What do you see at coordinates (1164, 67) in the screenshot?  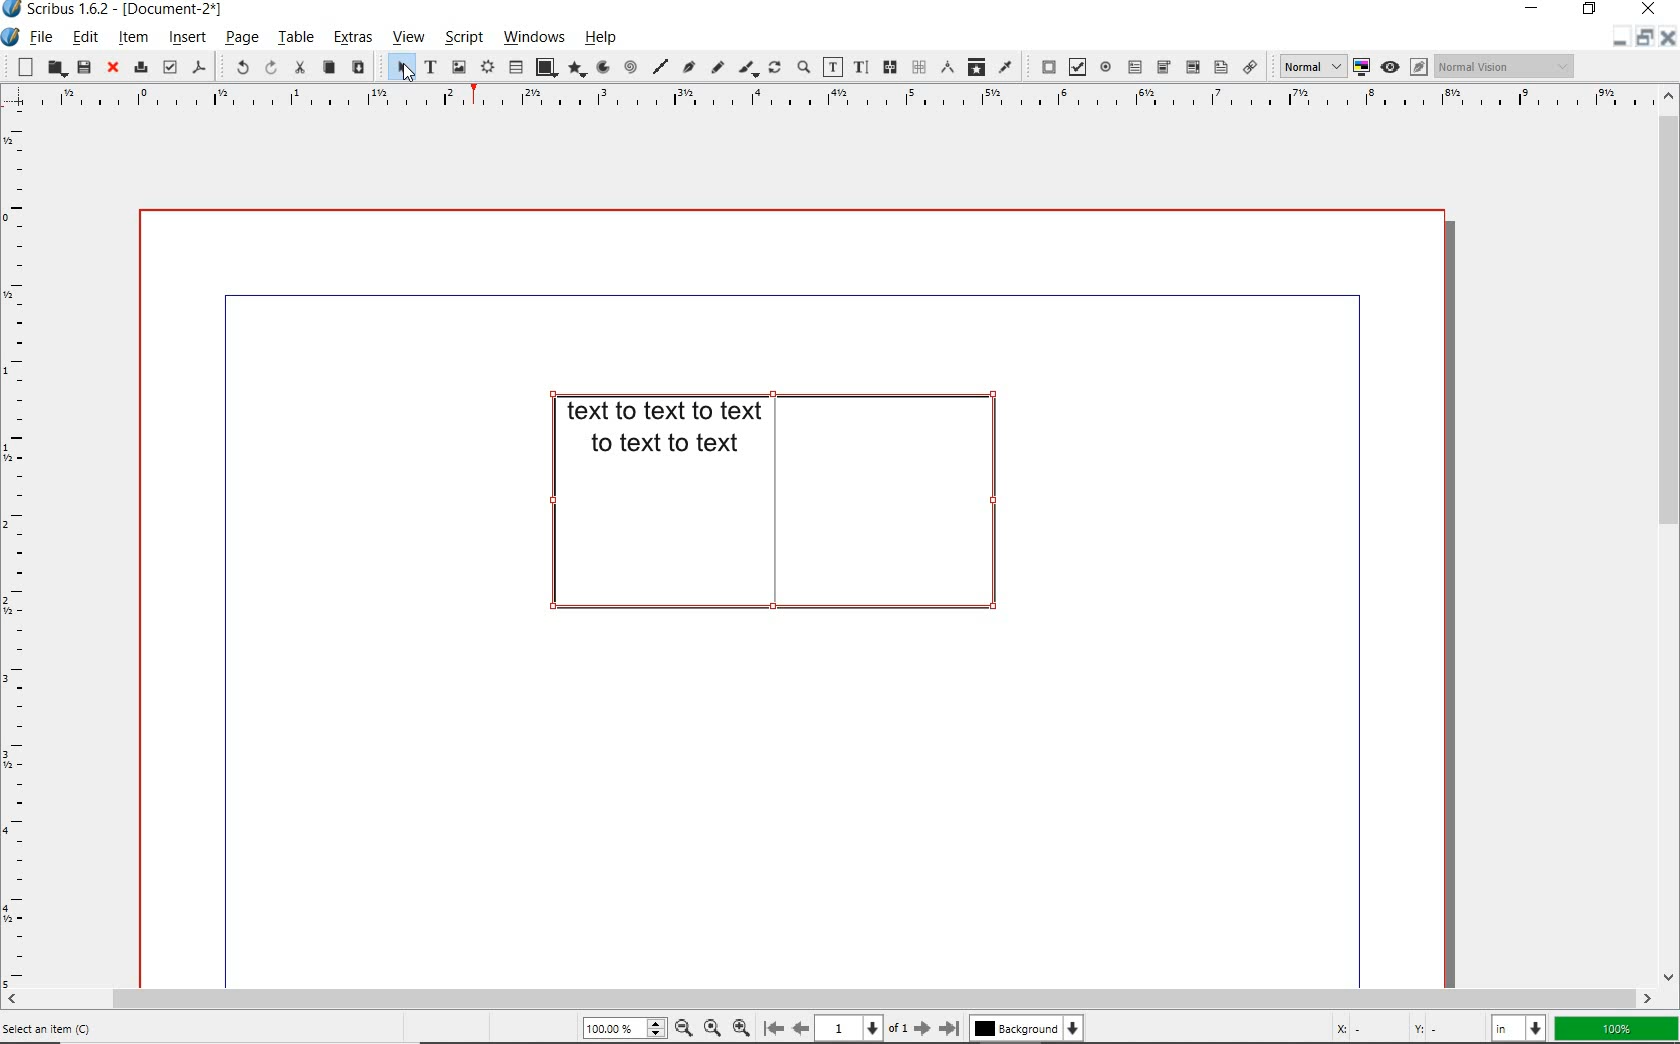 I see `pdf combo box` at bounding box center [1164, 67].